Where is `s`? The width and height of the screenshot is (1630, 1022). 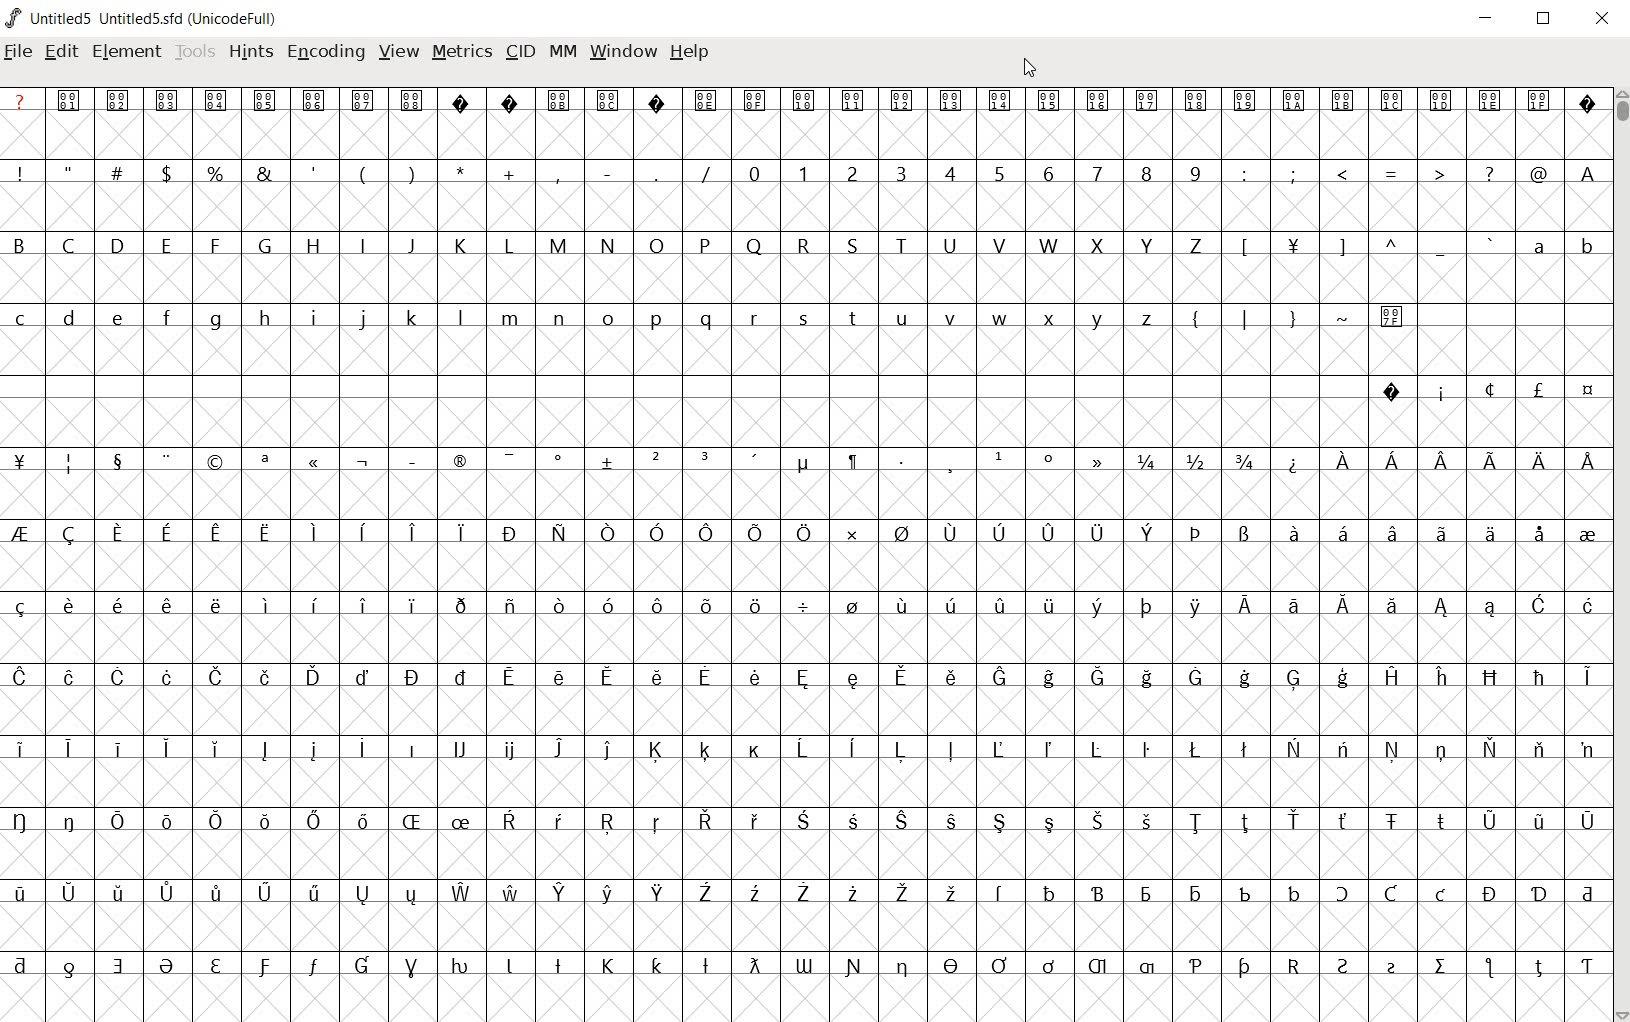 s is located at coordinates (803, 316).